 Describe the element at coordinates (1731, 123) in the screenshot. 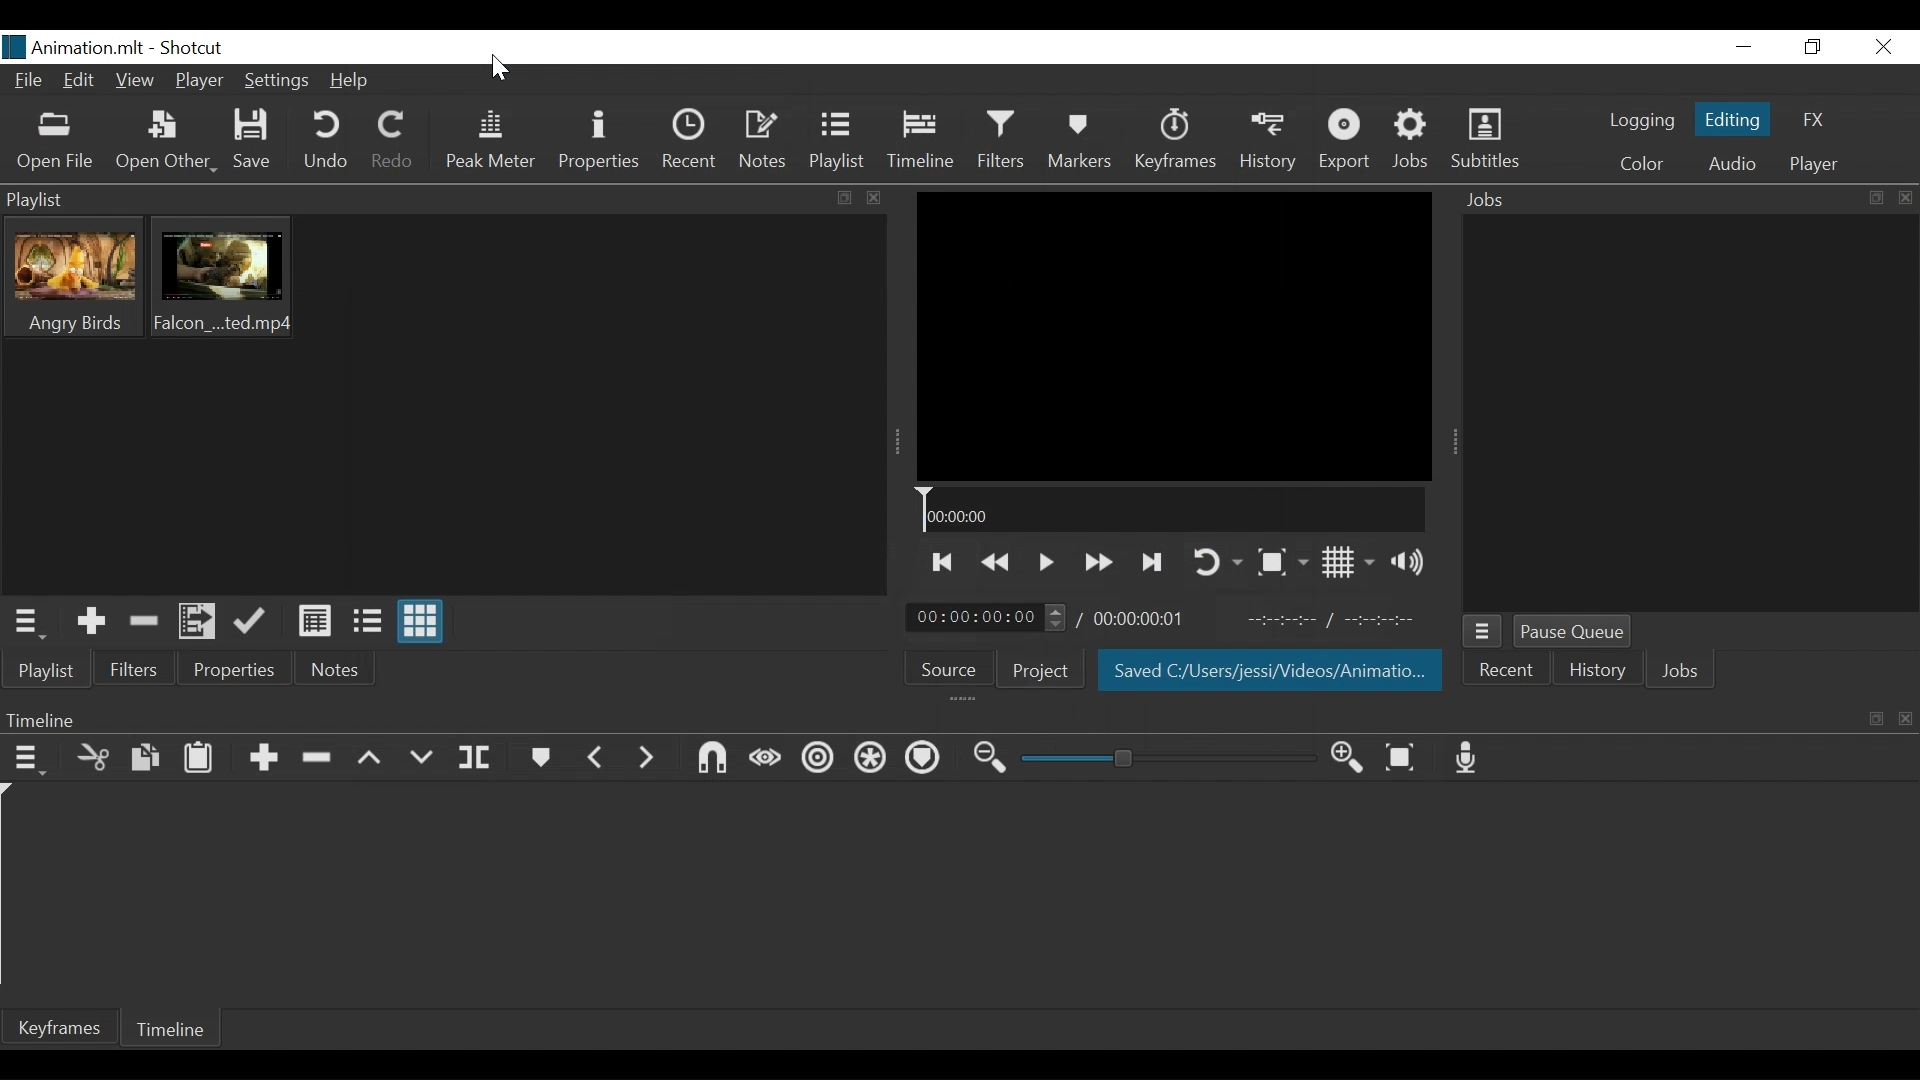

I see `Editing` at that location.